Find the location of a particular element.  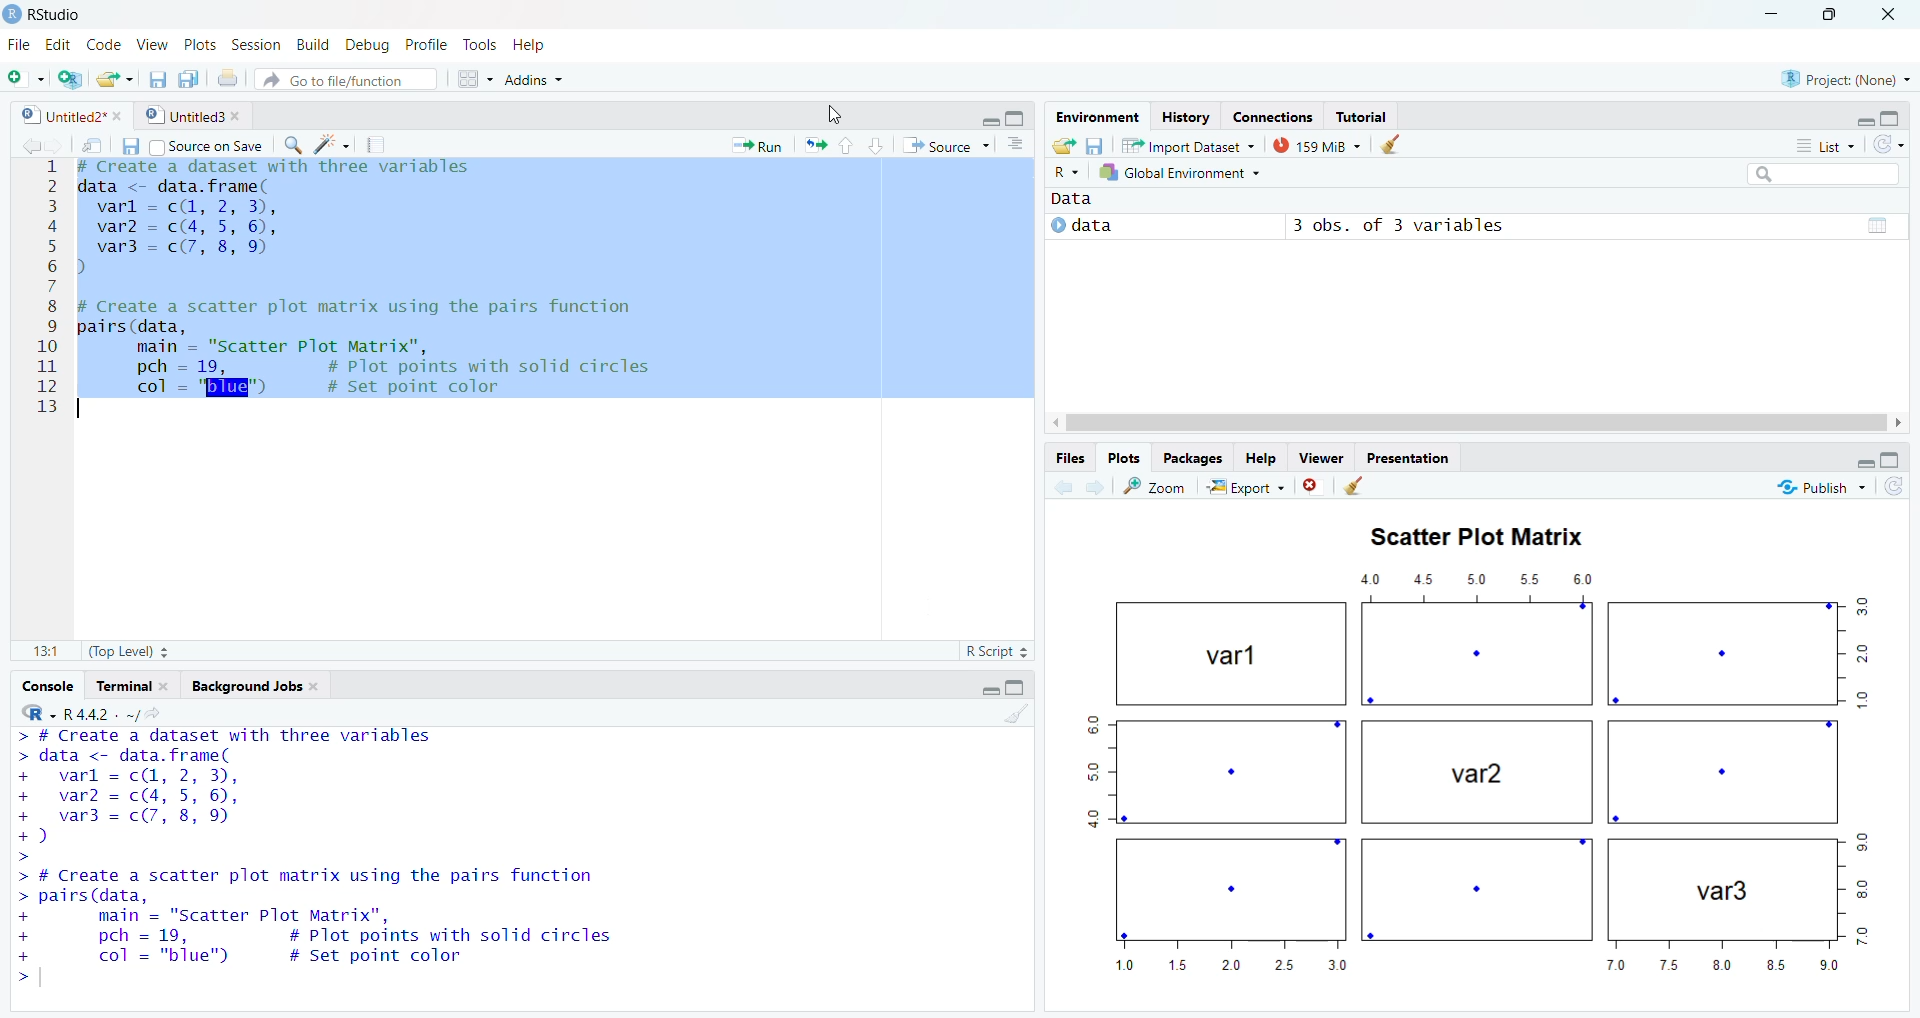

Zoom is located at coordinates (1157, 488).